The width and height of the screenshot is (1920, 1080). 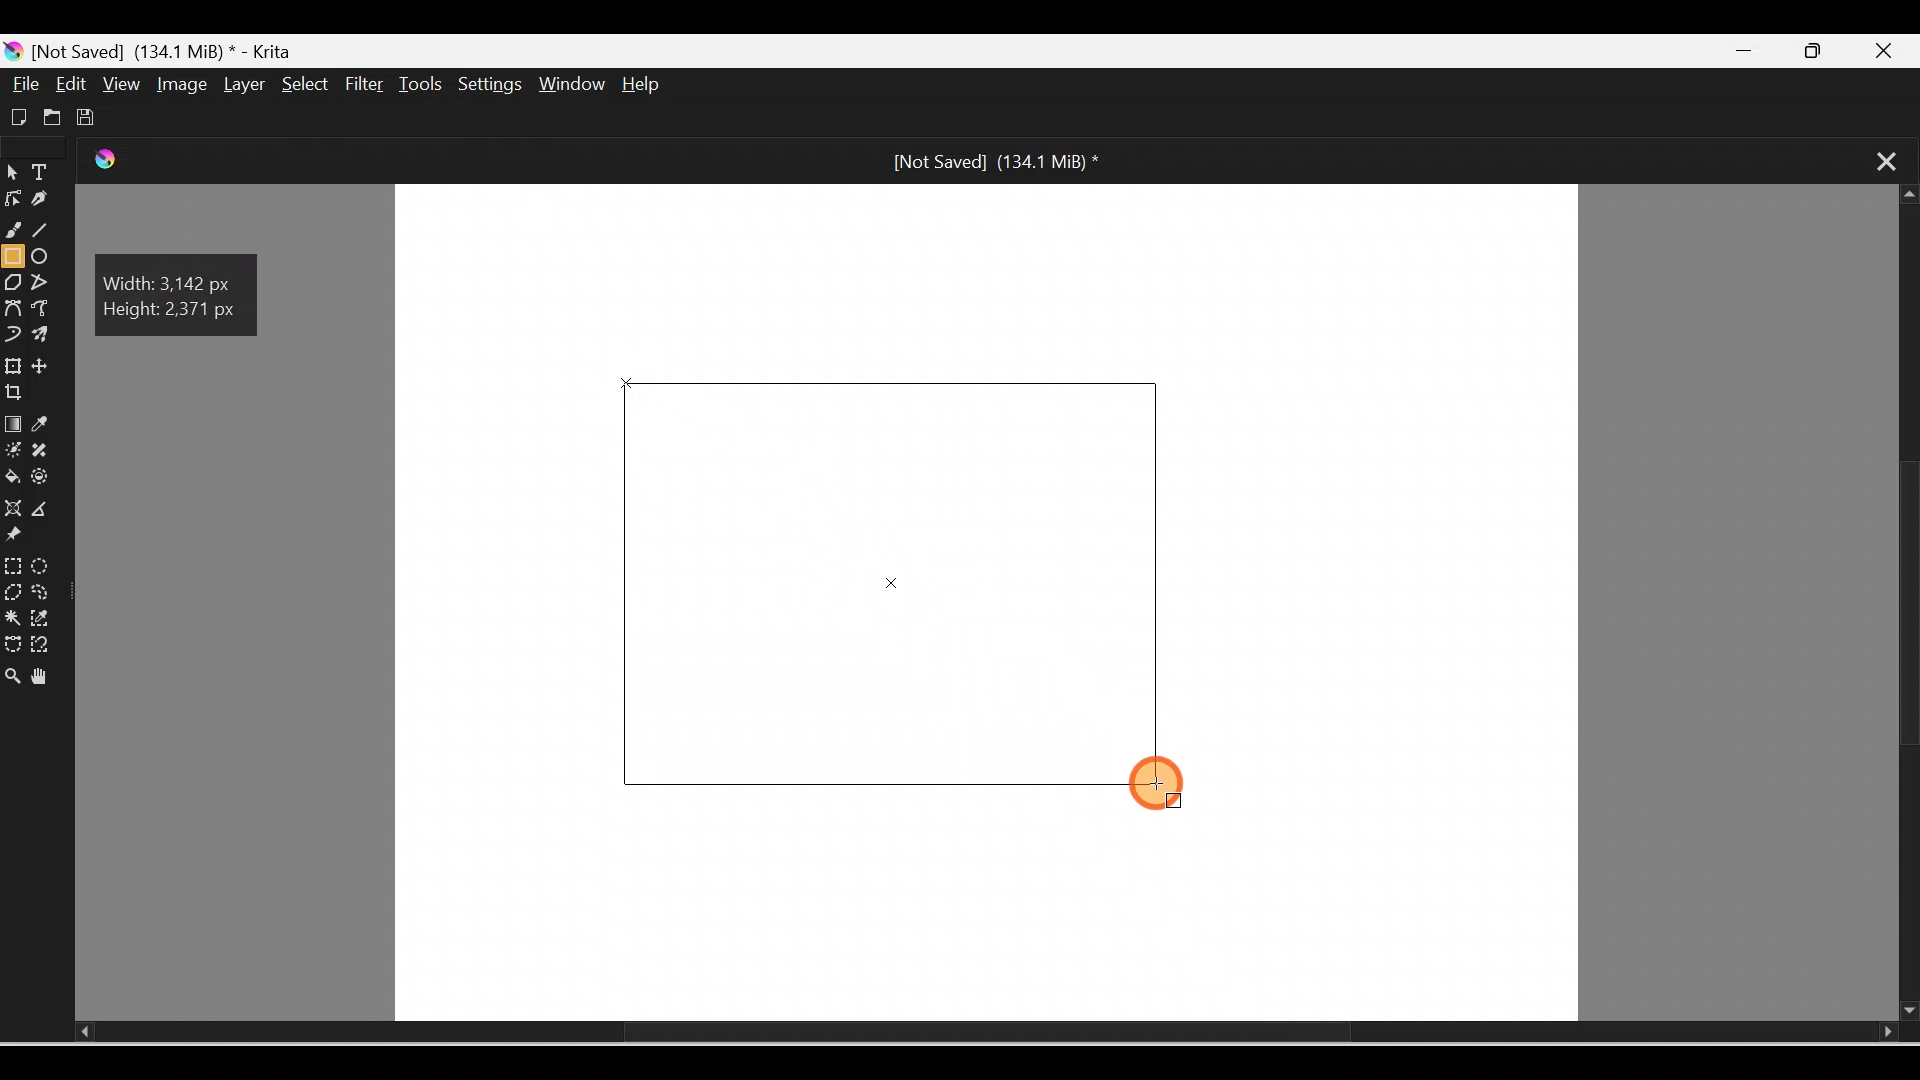 I want to click on Zoom tool, so click(x=12, y=670).